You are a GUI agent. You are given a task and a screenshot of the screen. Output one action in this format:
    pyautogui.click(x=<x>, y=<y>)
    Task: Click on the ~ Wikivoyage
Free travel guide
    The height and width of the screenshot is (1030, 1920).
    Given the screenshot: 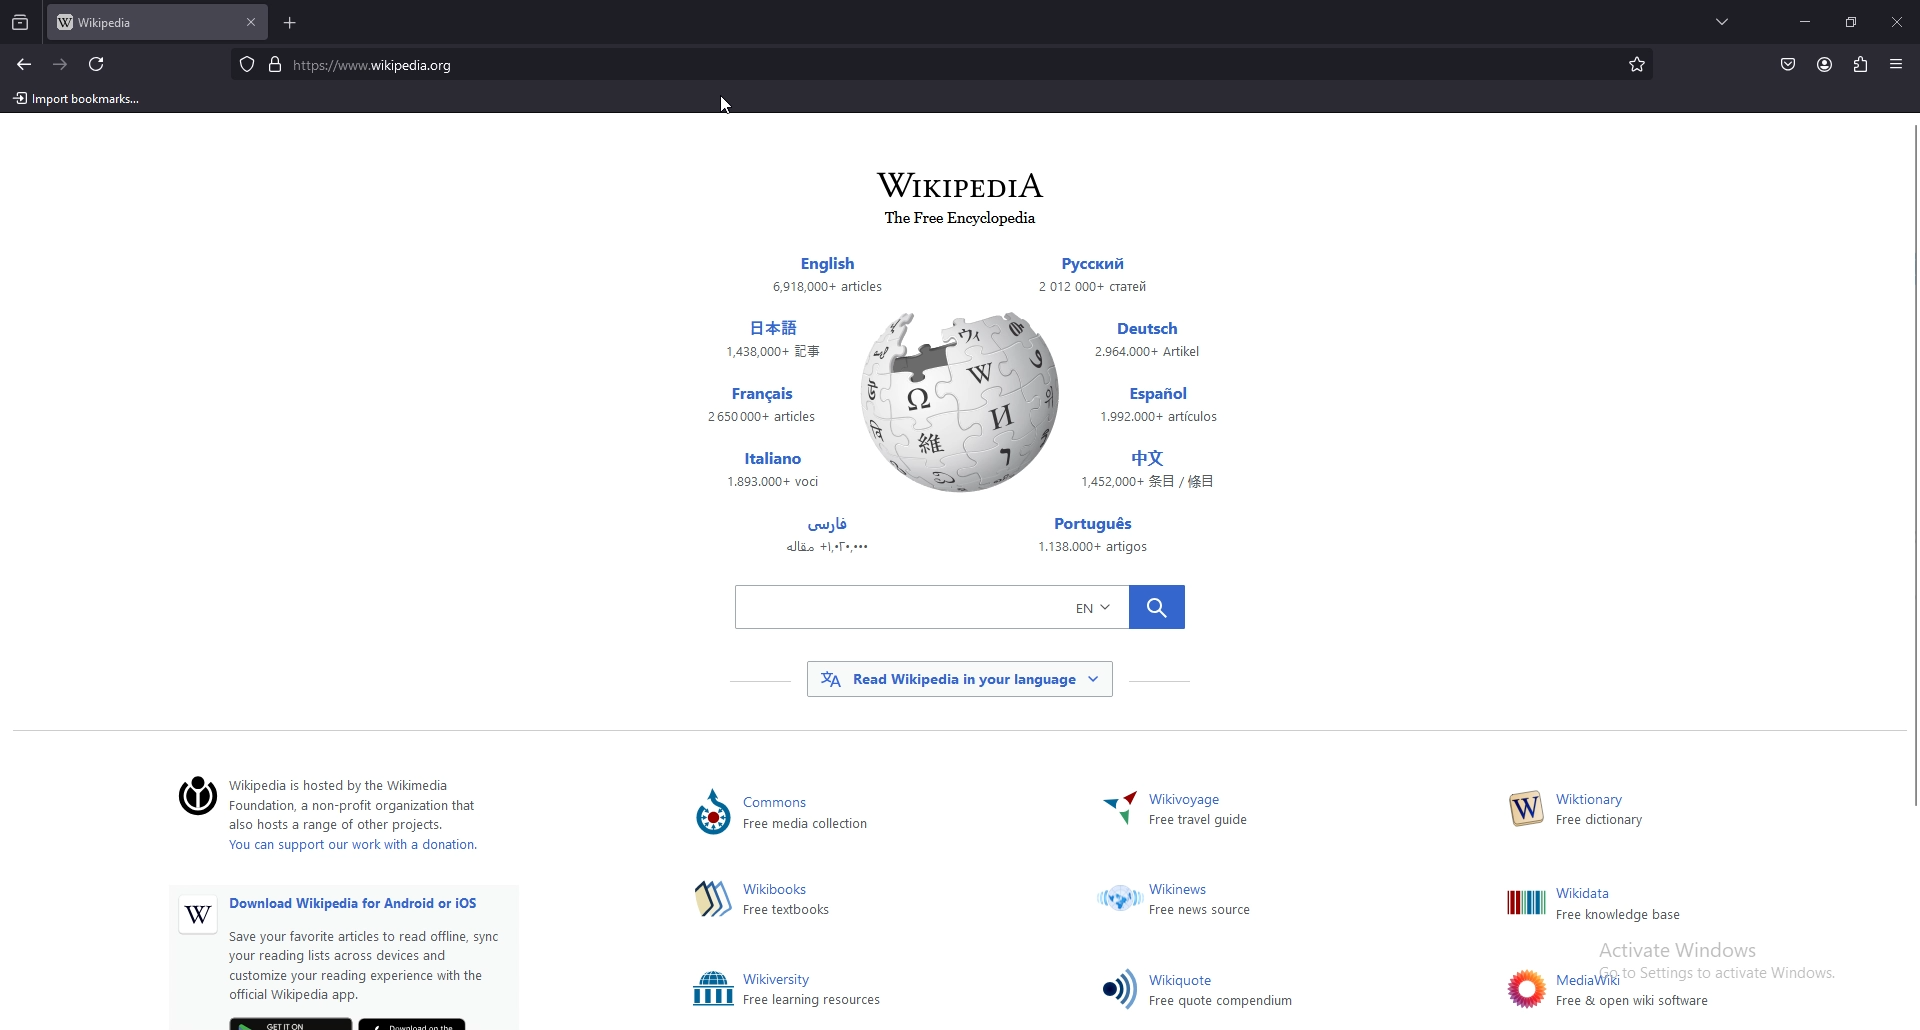 What is the action you would take?
    pyautogui.click(x=1208, y=811)
    